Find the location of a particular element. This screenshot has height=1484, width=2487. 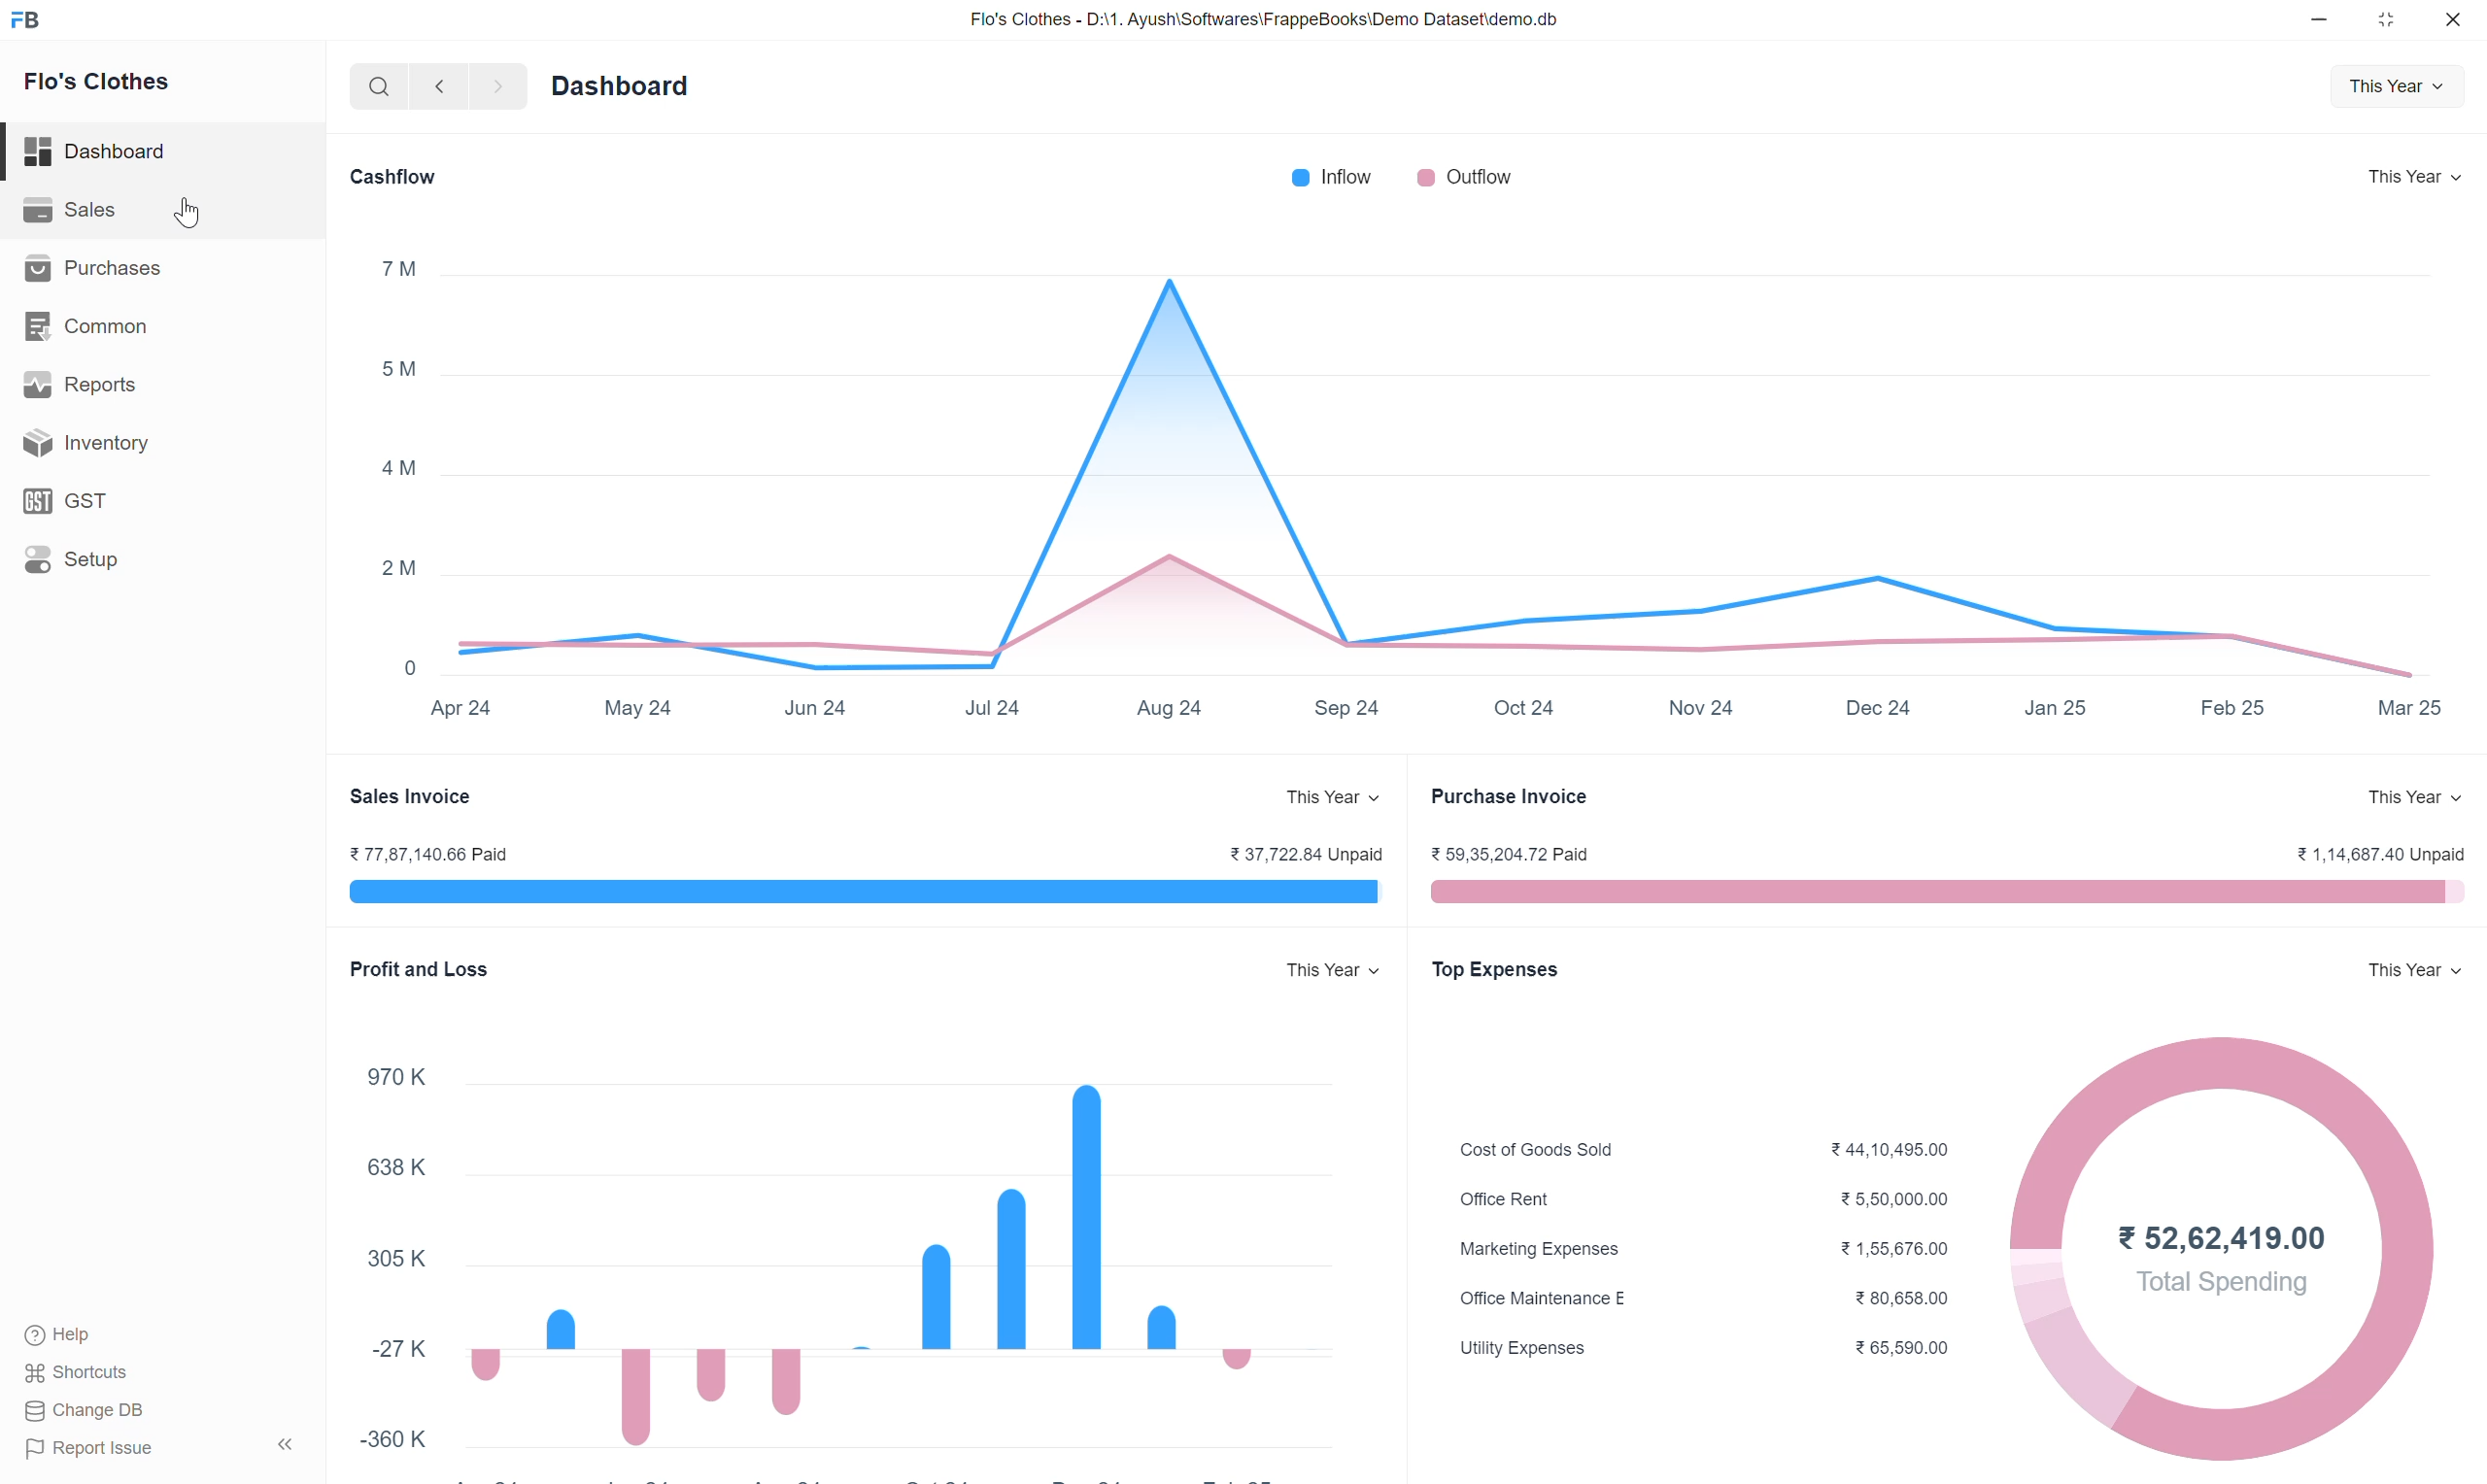

common is located at coordinates (133, 329).